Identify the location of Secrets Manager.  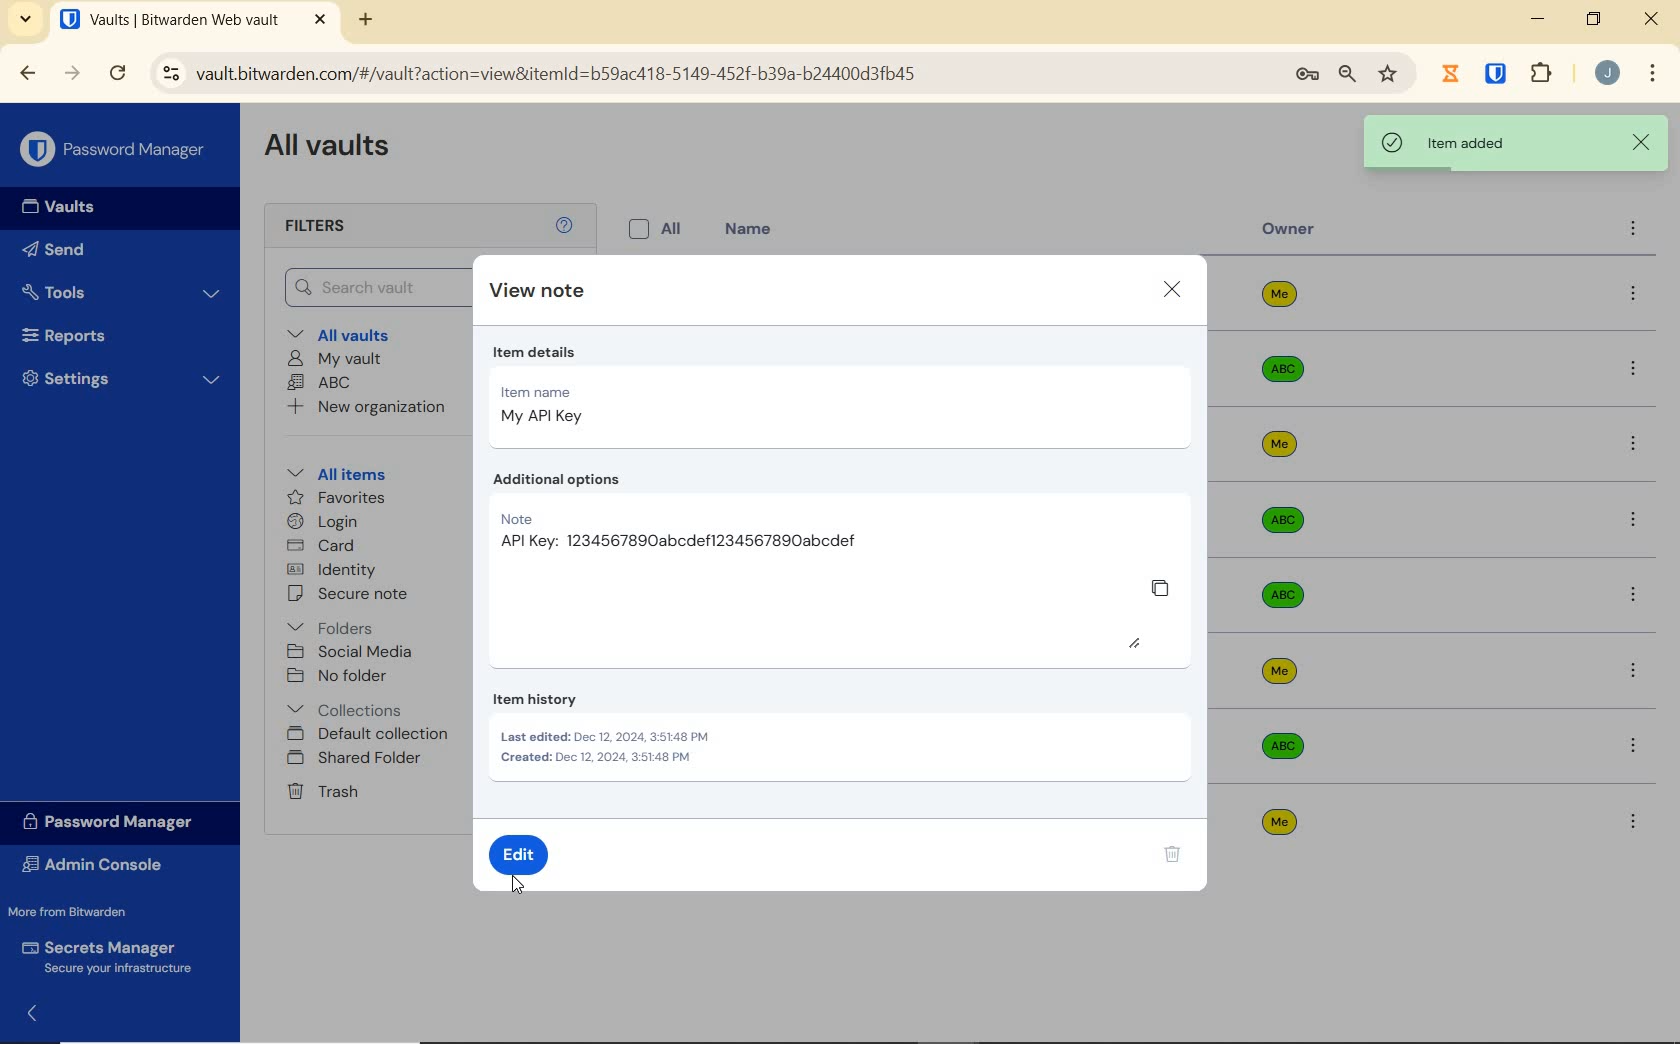
(112, 954).